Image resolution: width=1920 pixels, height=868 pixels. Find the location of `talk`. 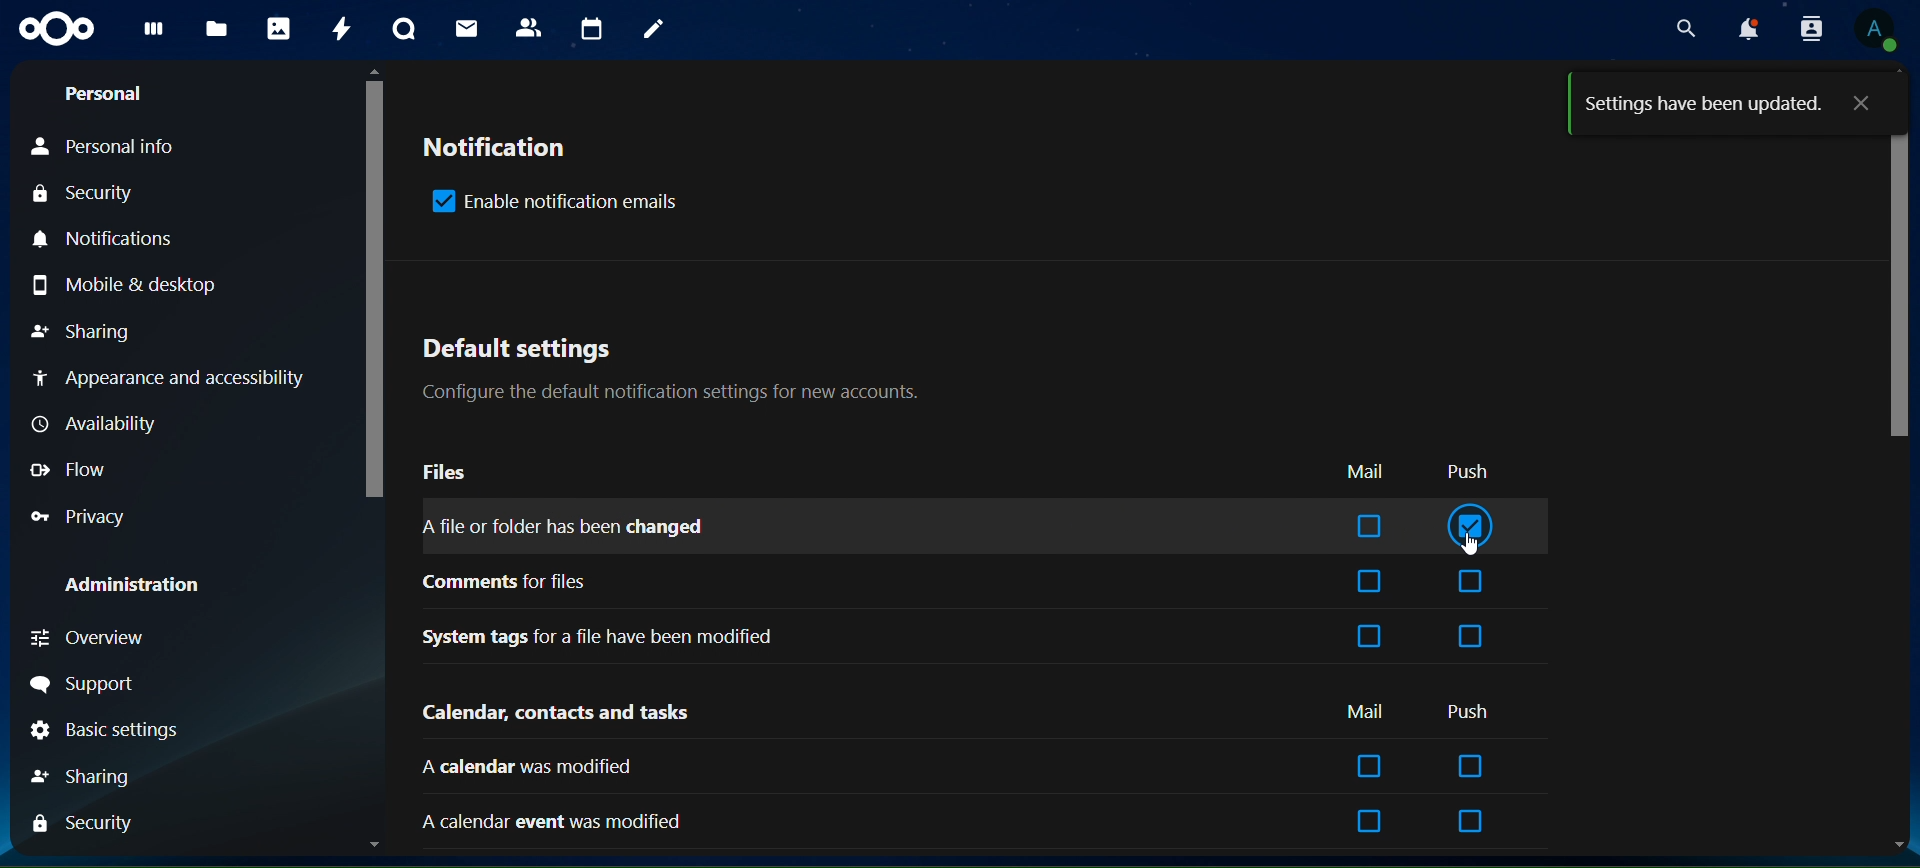

talk is located at coordinates (404, 29).